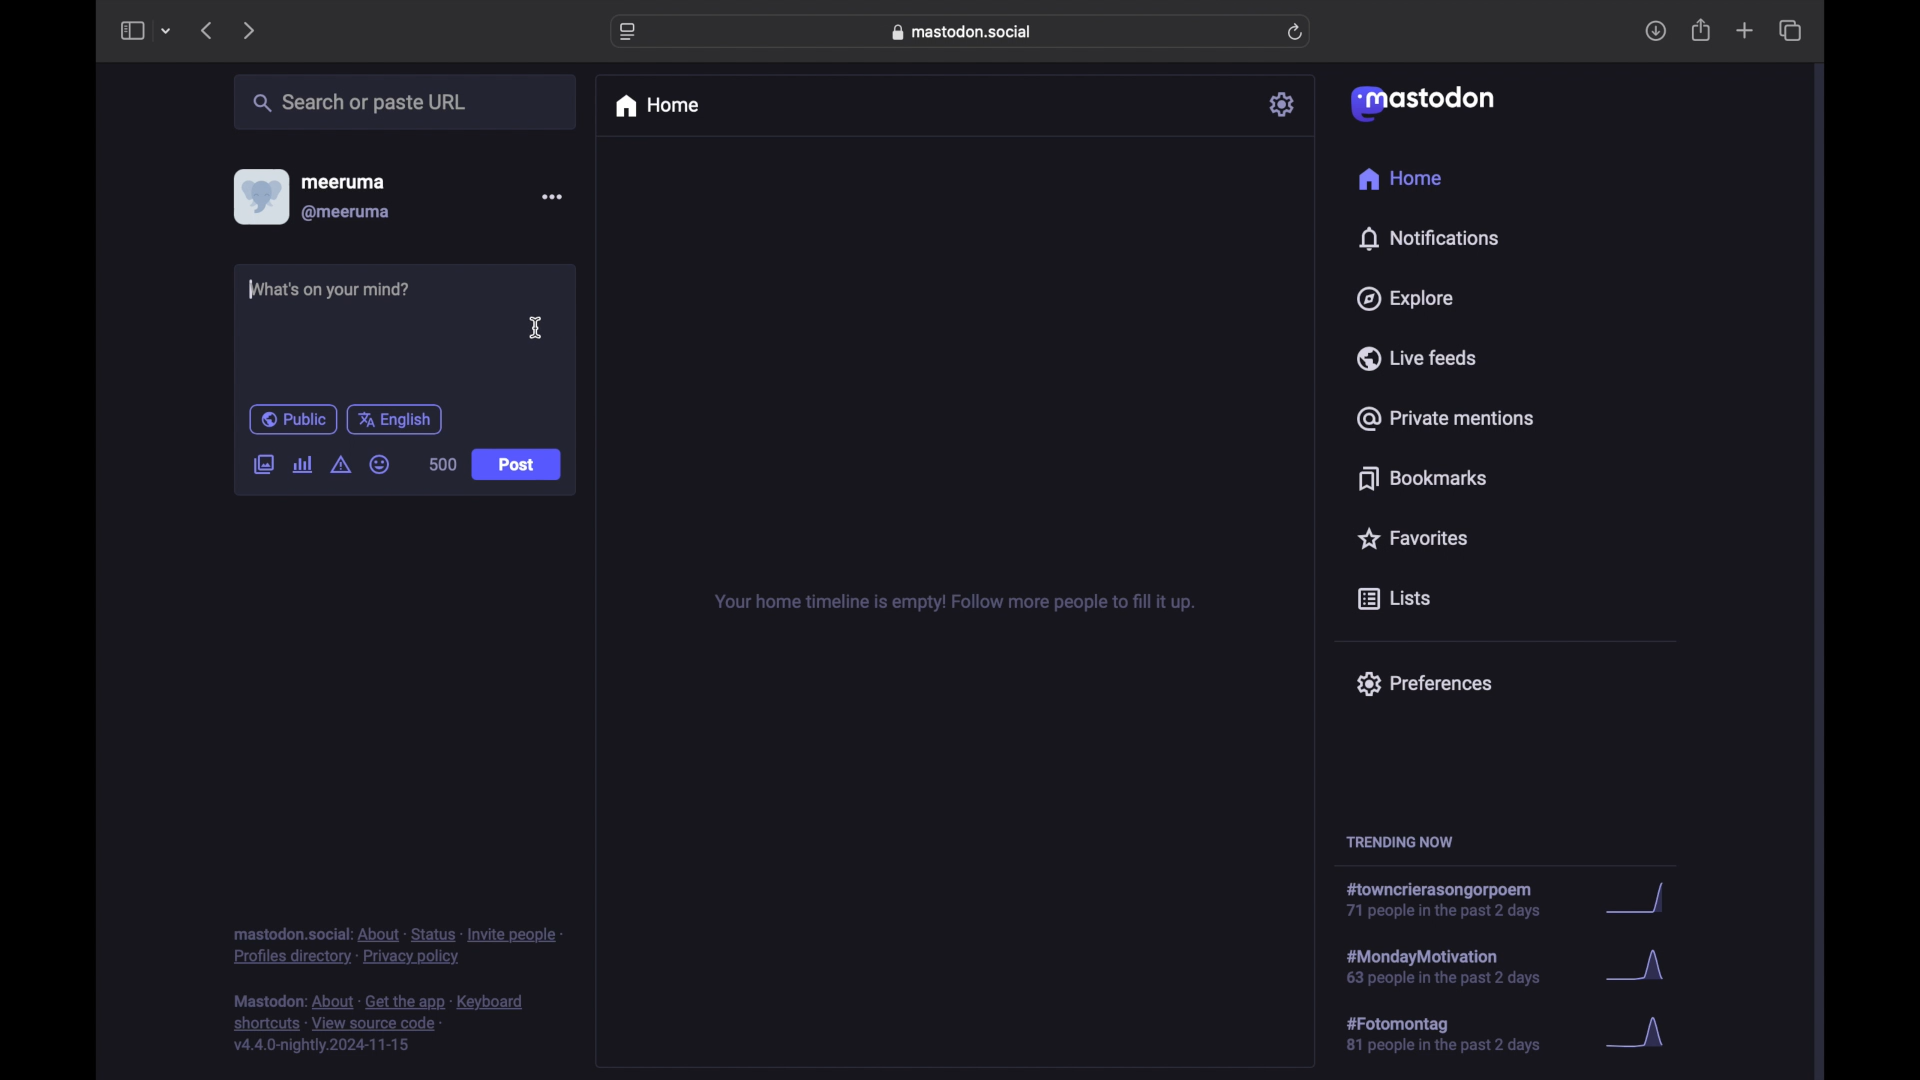 The height and width of the screenshot is (1080, 1920). I want to click on next, so click(248, 32).